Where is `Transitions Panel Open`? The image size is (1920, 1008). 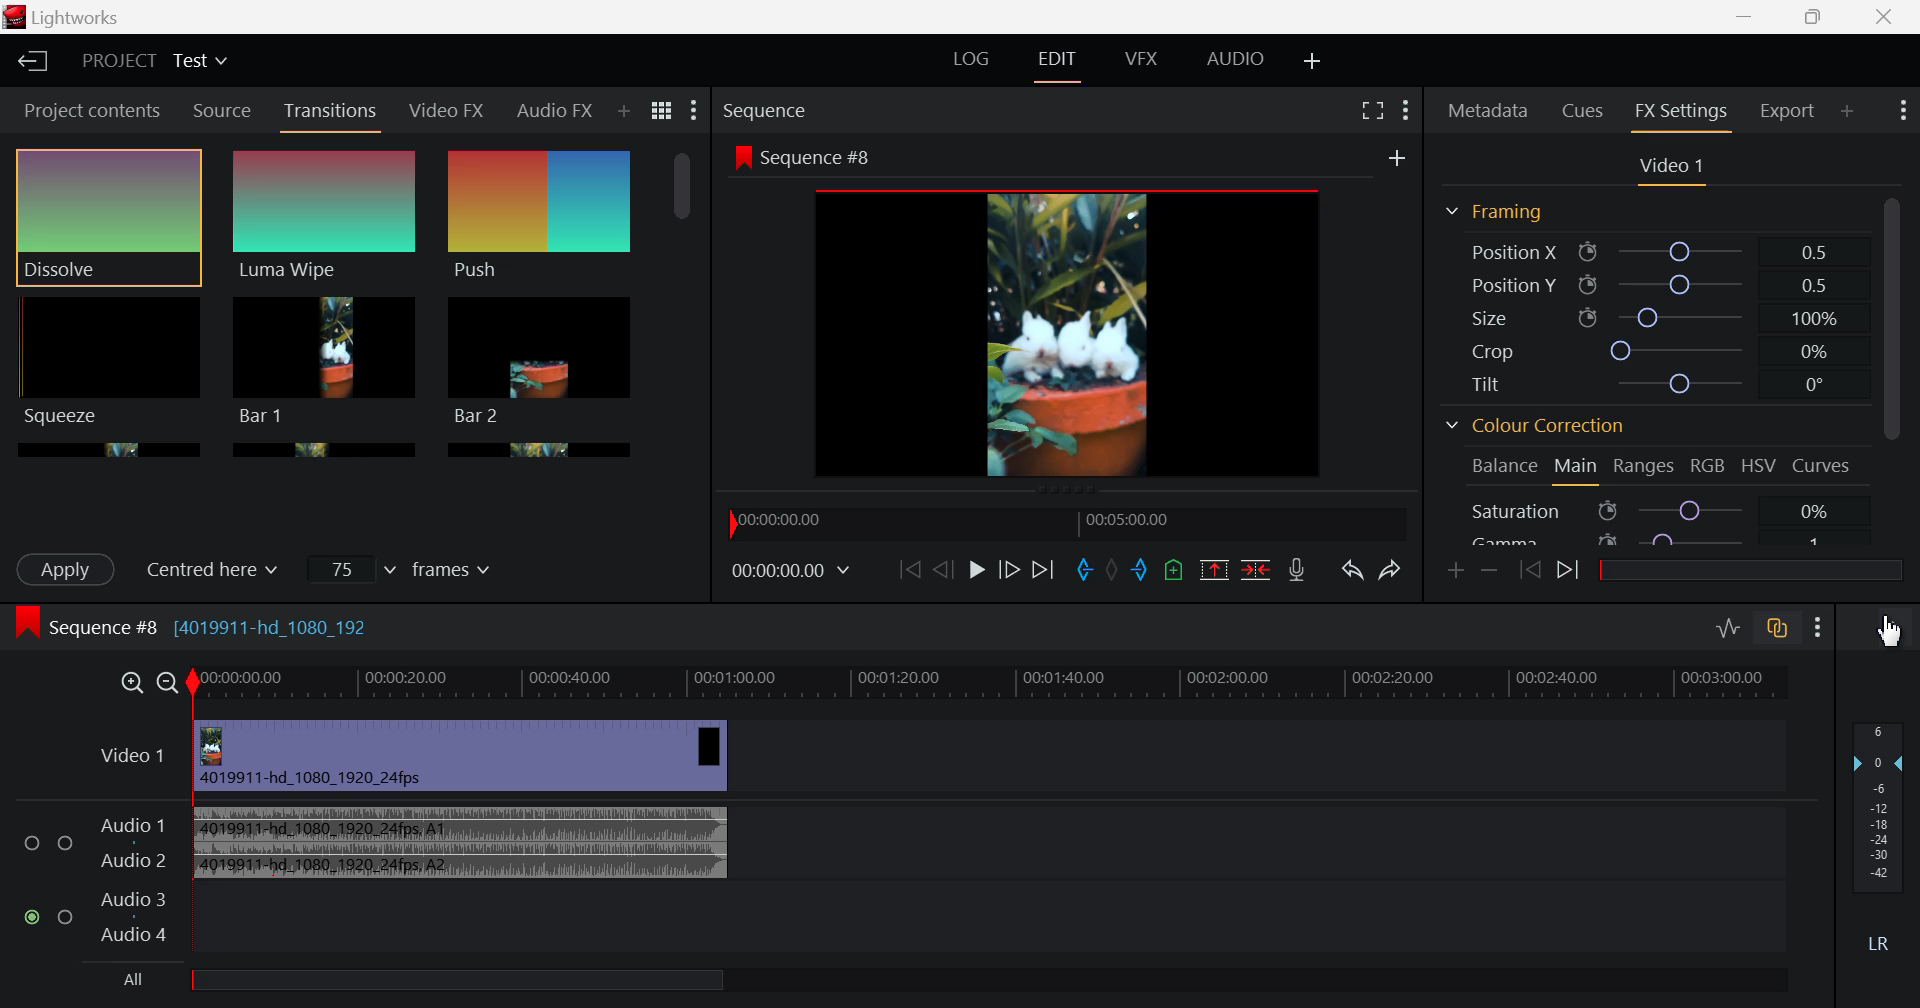 Transitions Panel Open is located at coordinates (331, 117).